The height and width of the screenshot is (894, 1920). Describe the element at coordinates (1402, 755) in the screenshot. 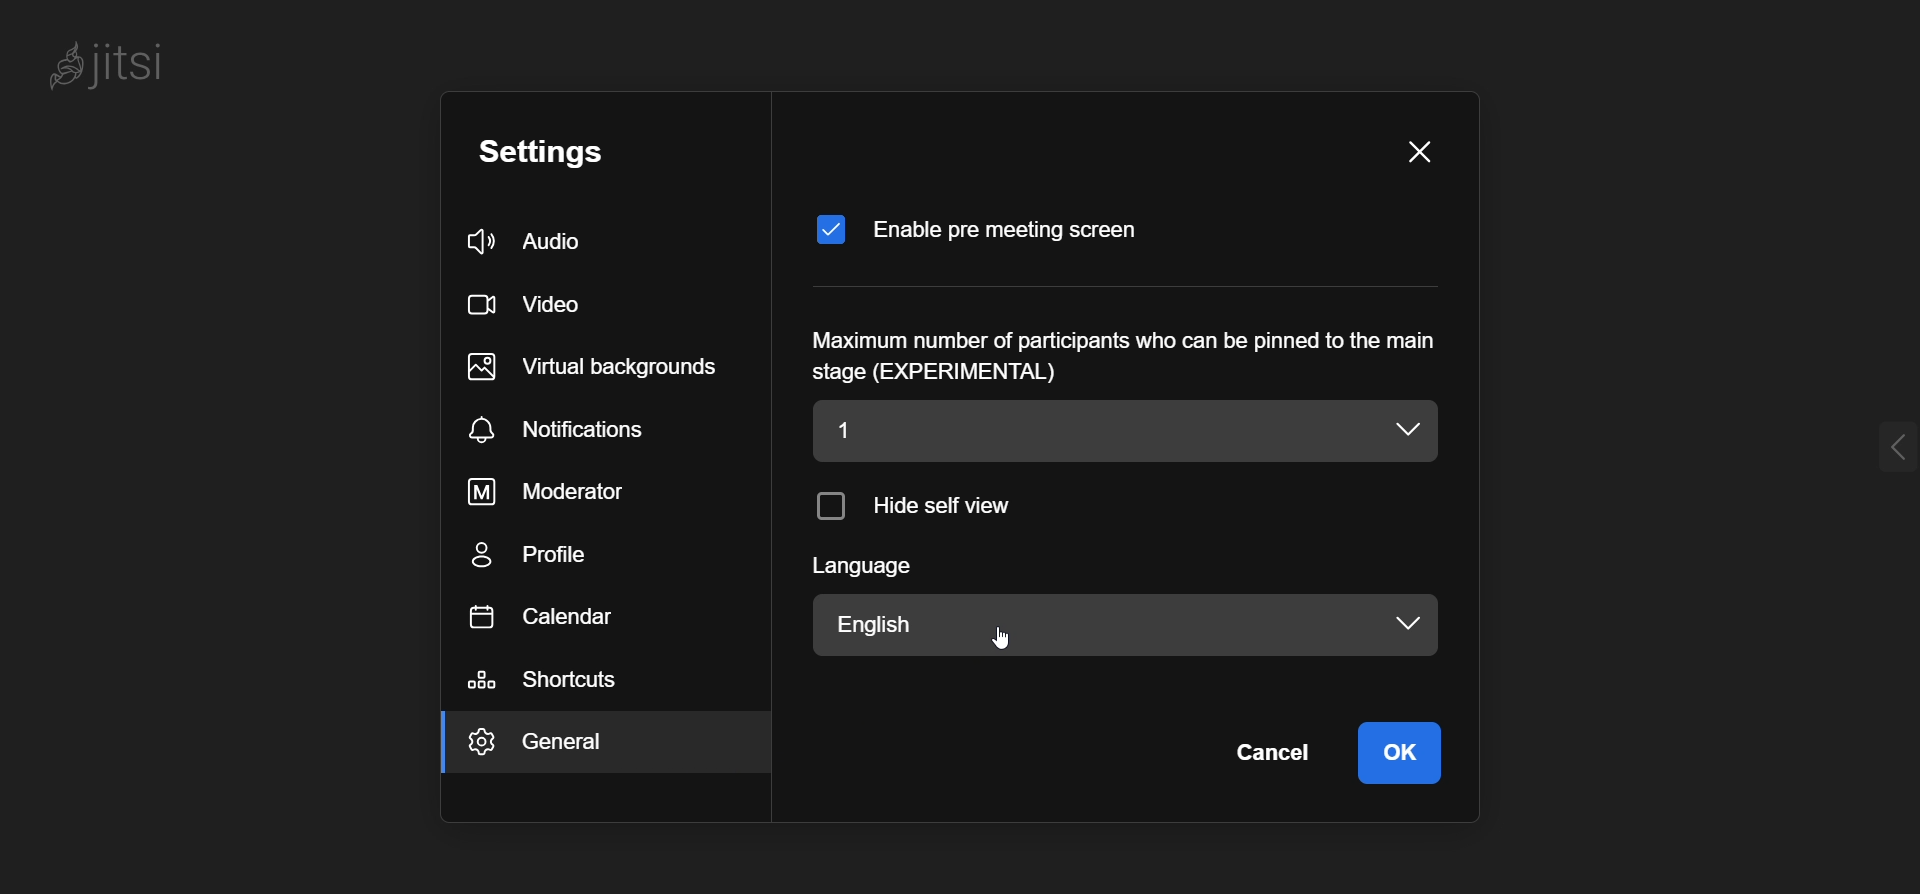

I see `Ok` at that location.